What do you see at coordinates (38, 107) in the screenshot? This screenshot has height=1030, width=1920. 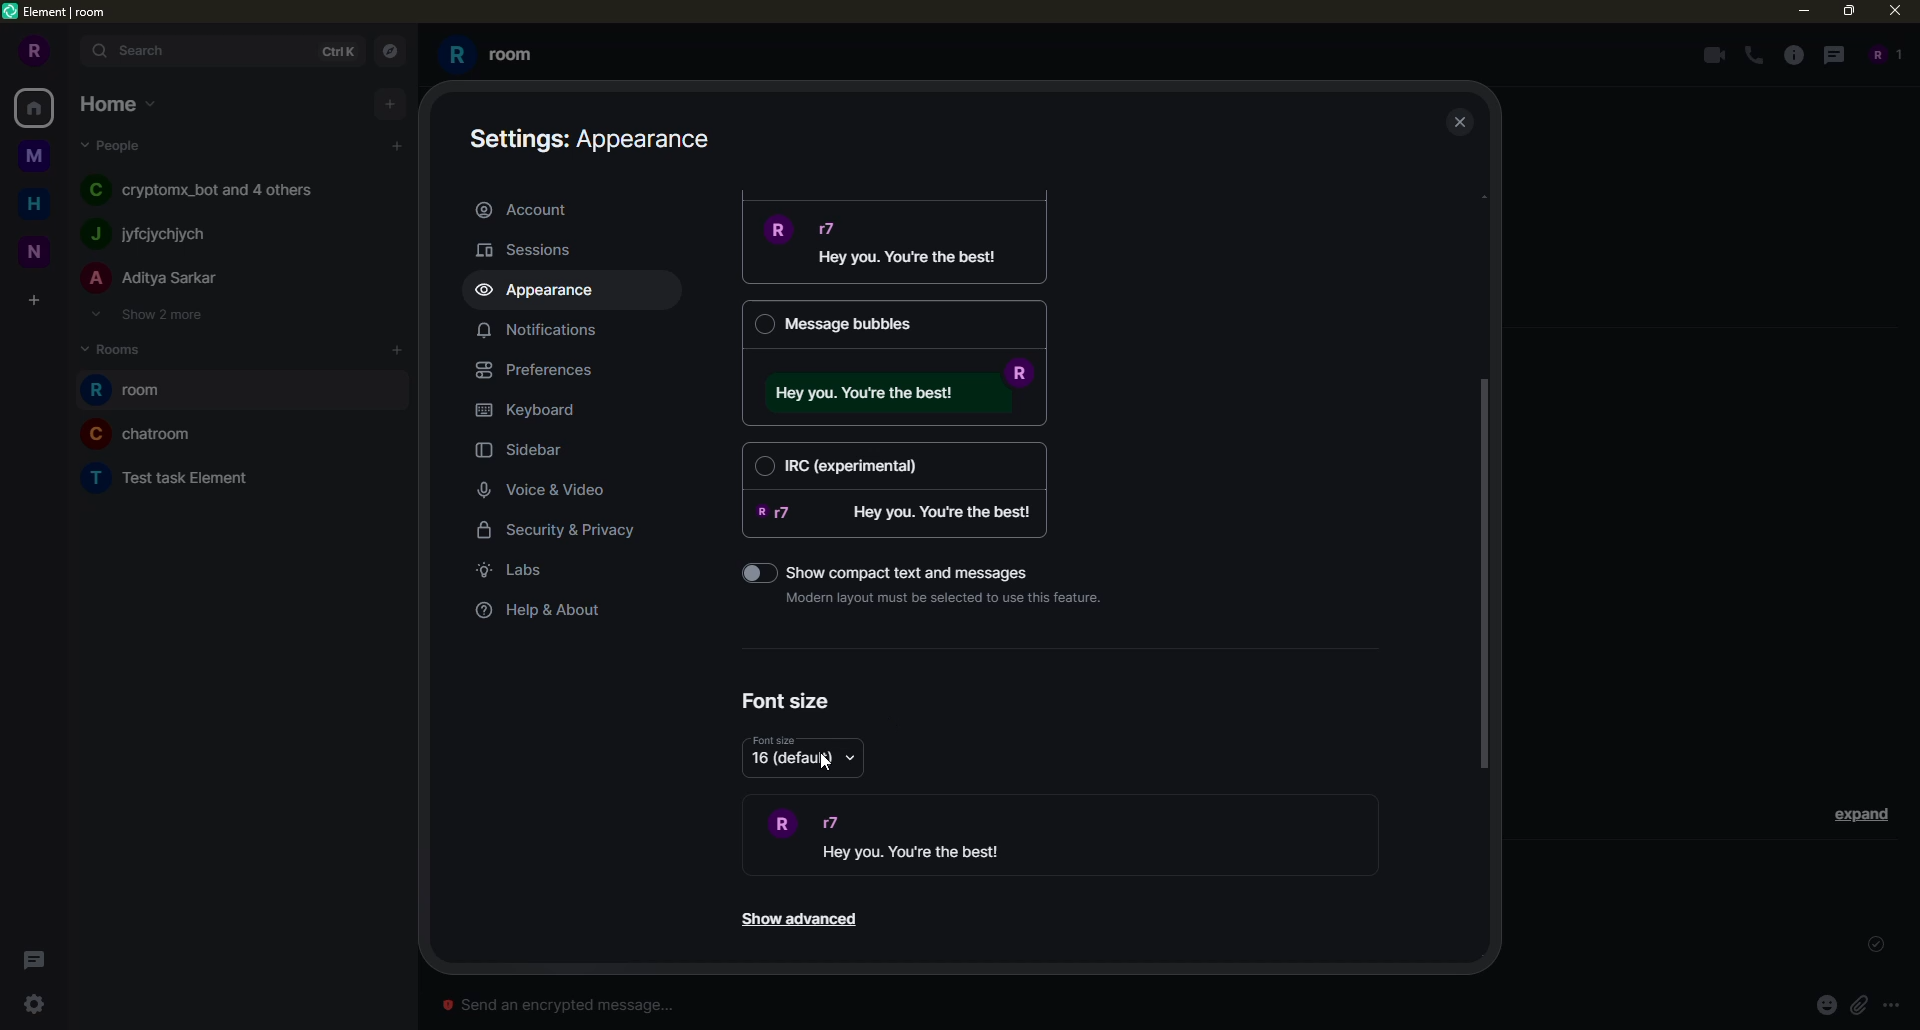 I see `home` at bounding box center [38, 107].